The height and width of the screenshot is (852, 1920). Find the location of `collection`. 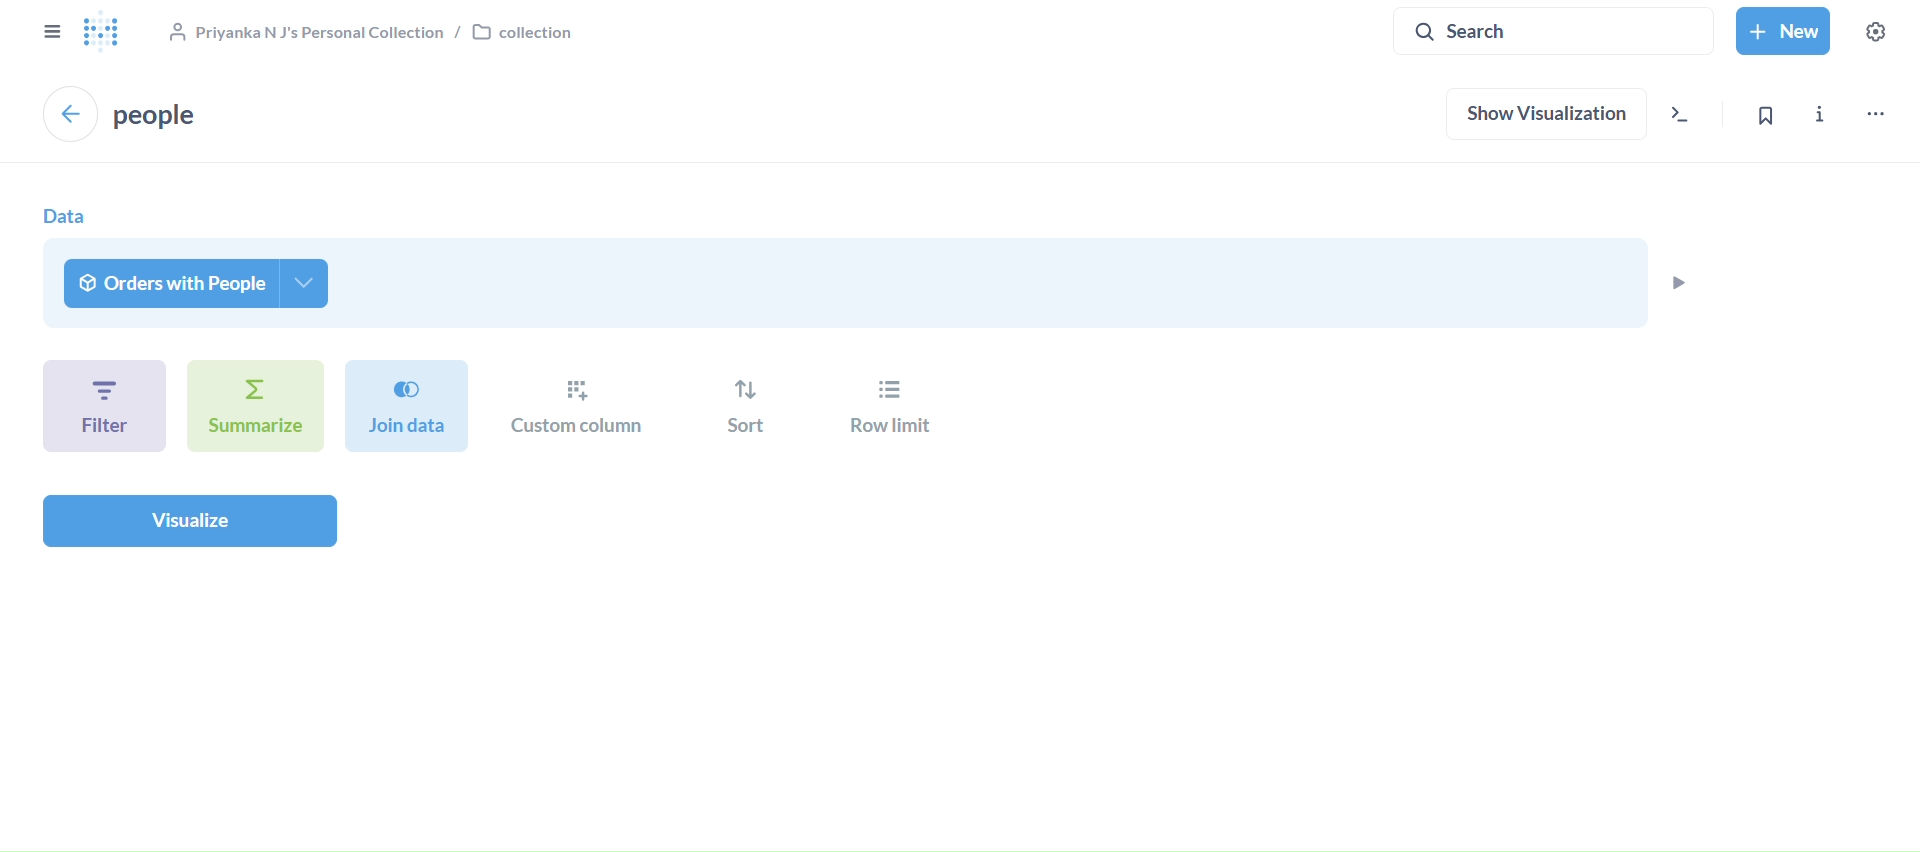

collection is located at coordinates (369, 30).